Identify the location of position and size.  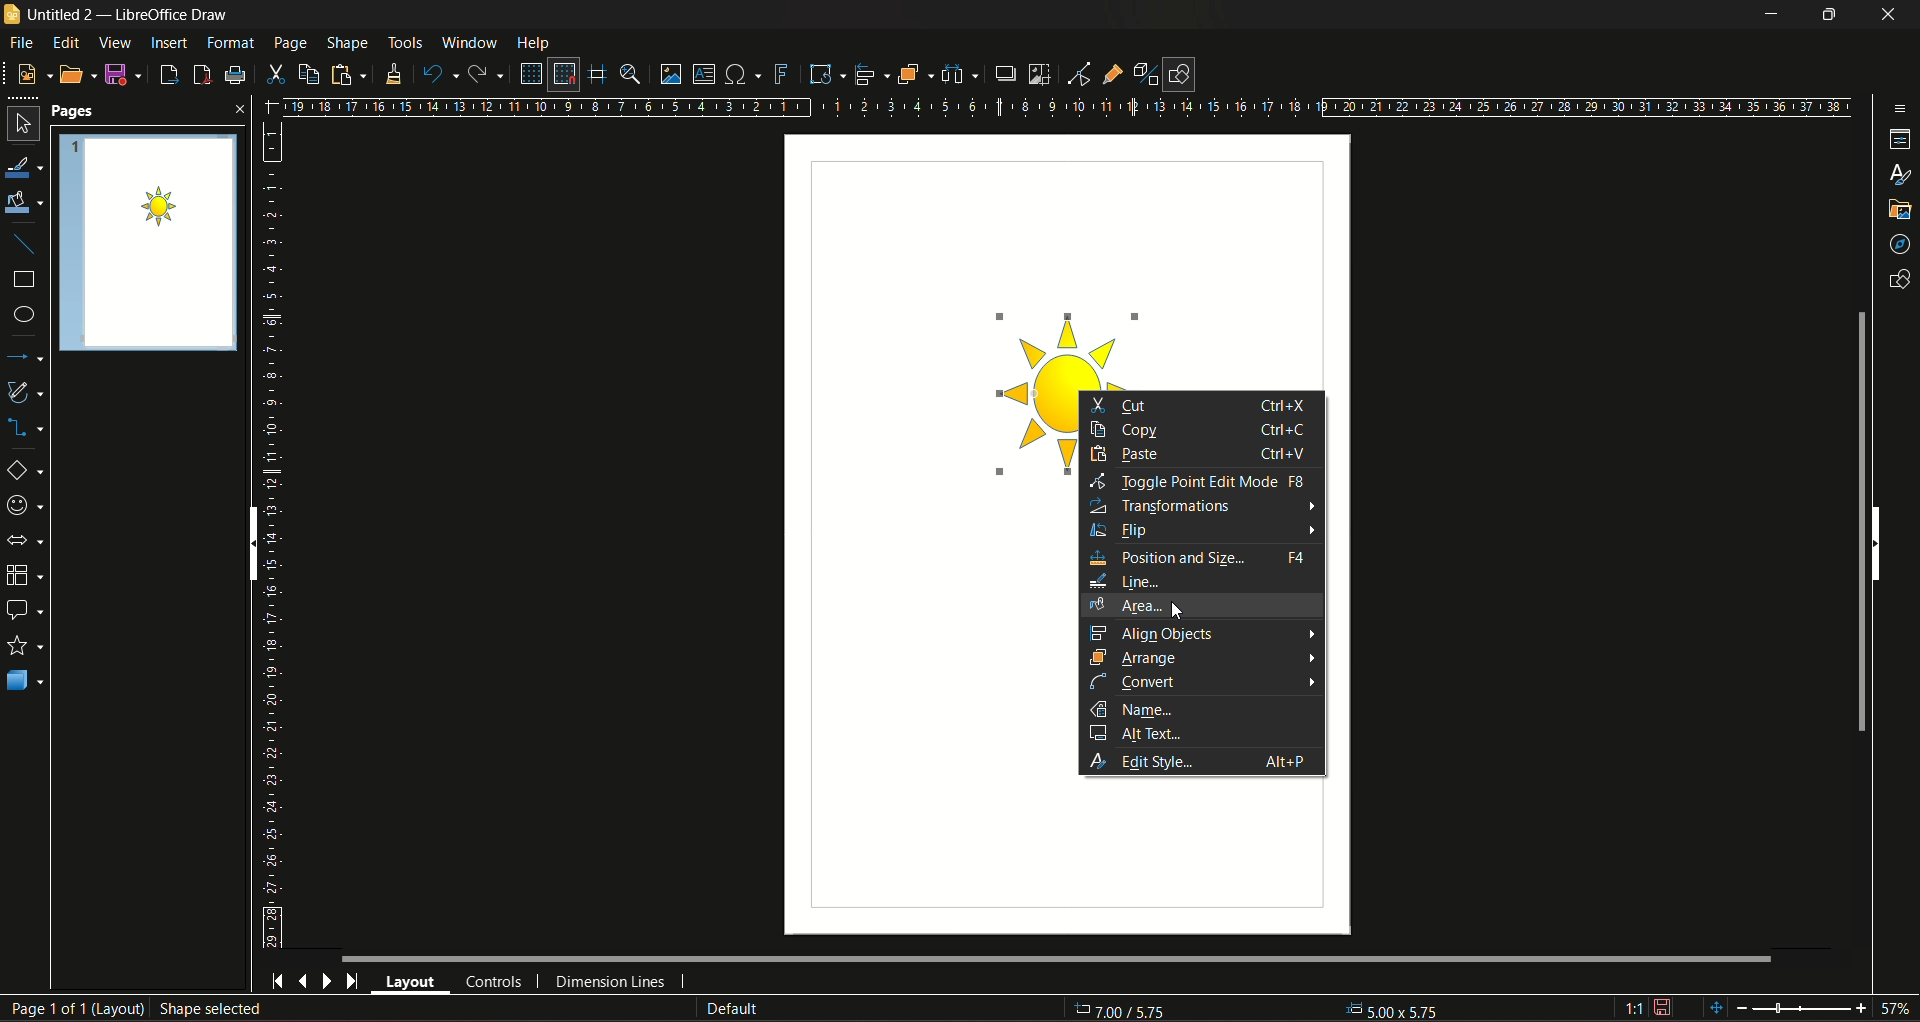
(1168, 559).